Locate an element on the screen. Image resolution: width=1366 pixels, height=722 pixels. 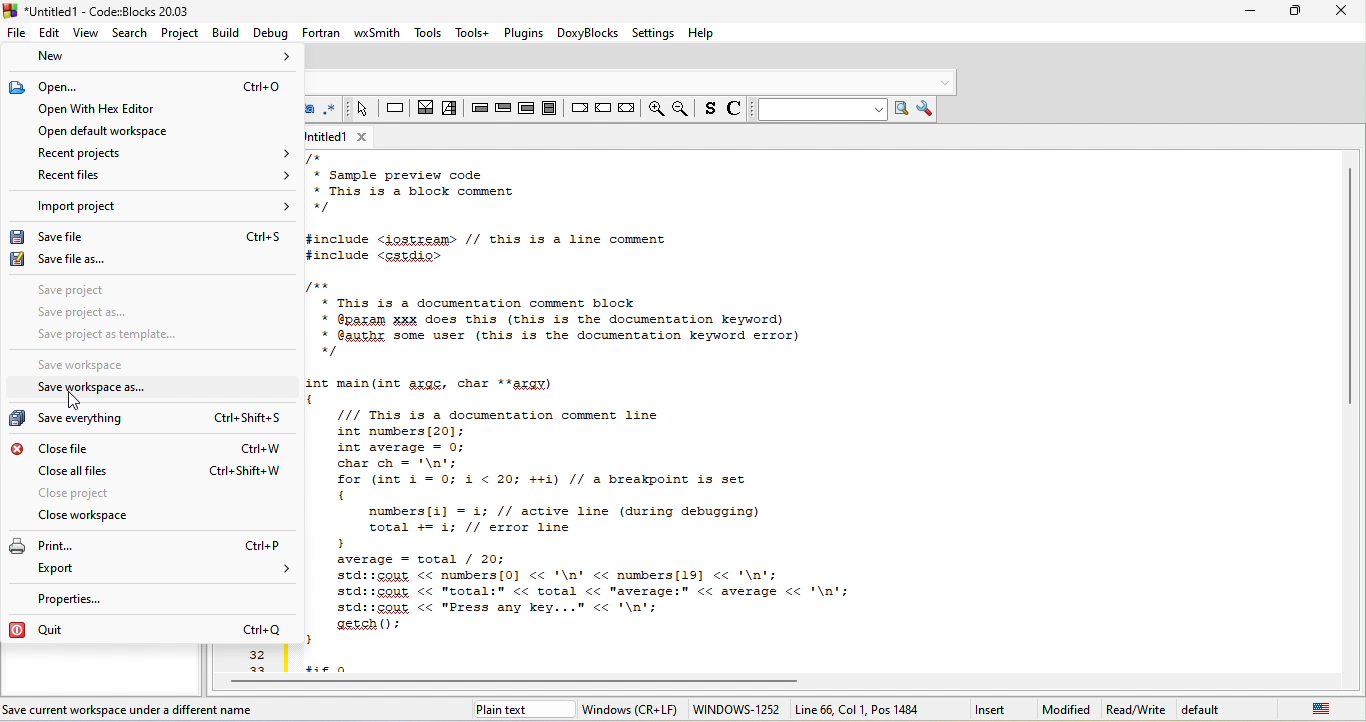
plain text is located at coordinates (506, 712).